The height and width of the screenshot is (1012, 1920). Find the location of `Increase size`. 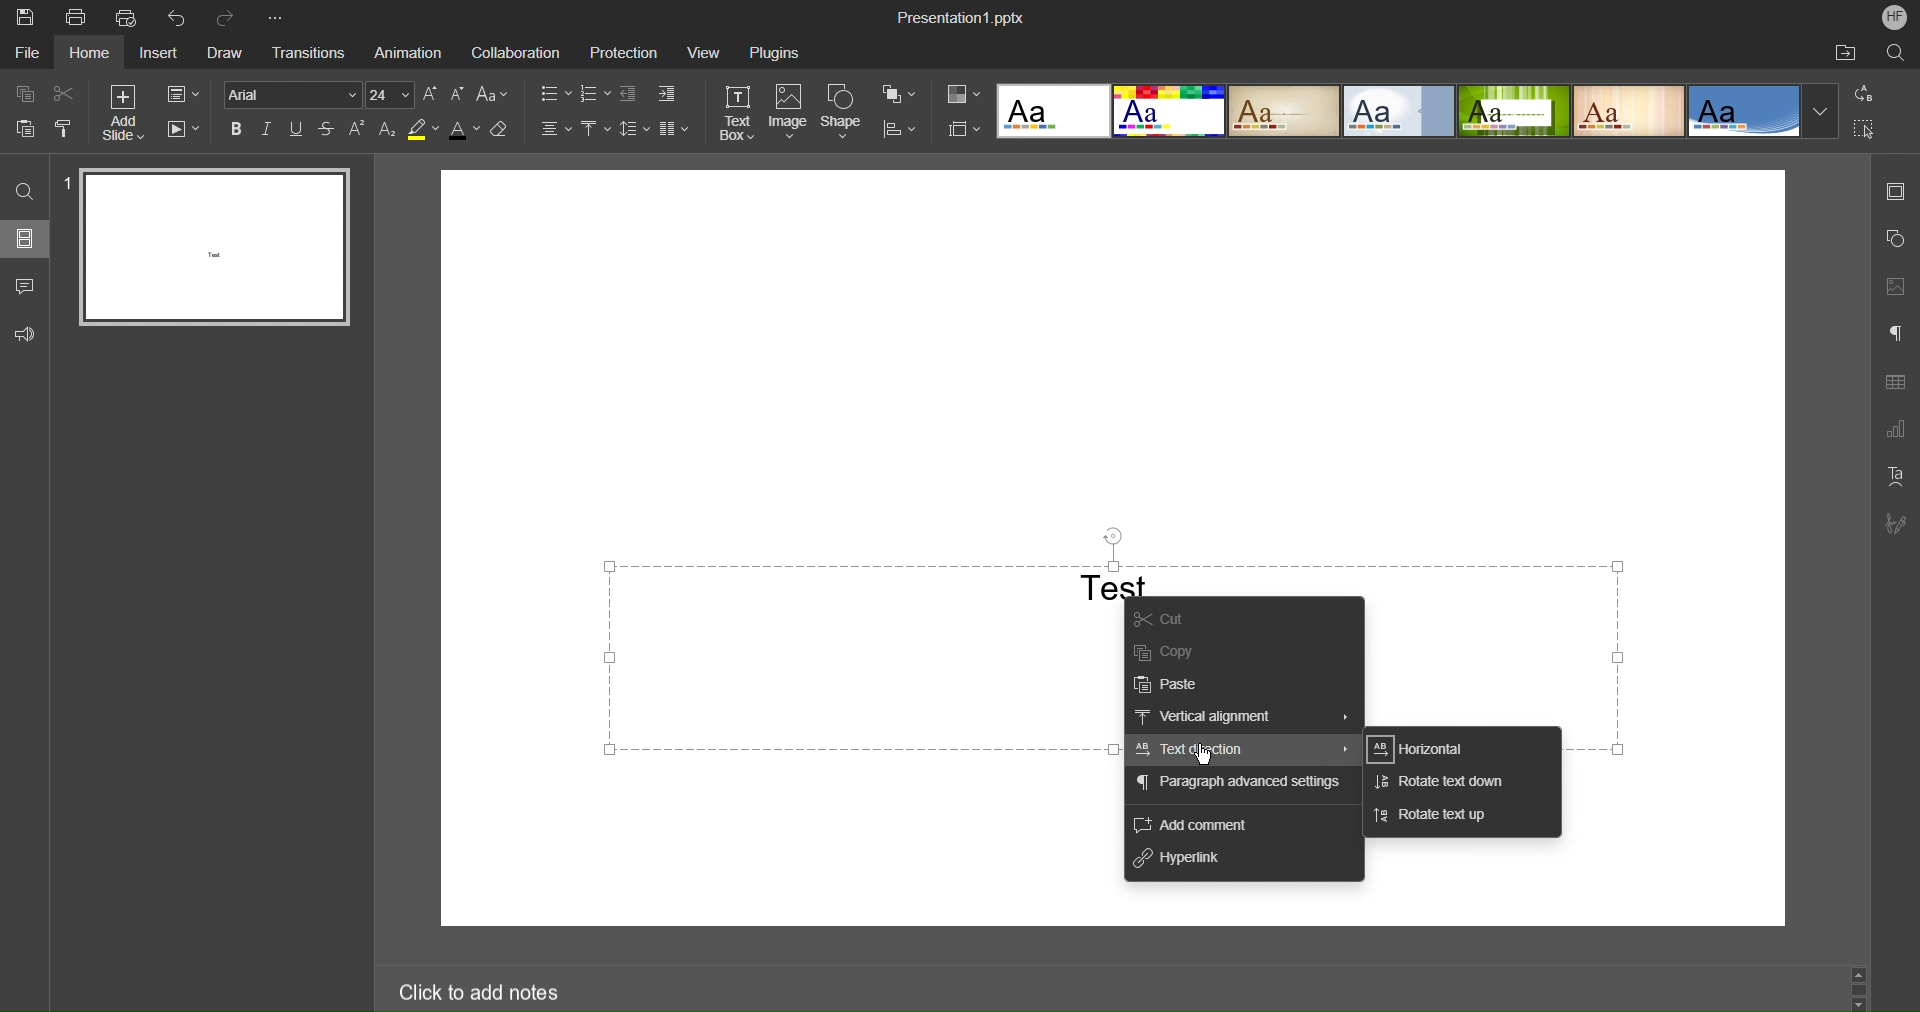

Increase size is located at coordinates (432, 93).